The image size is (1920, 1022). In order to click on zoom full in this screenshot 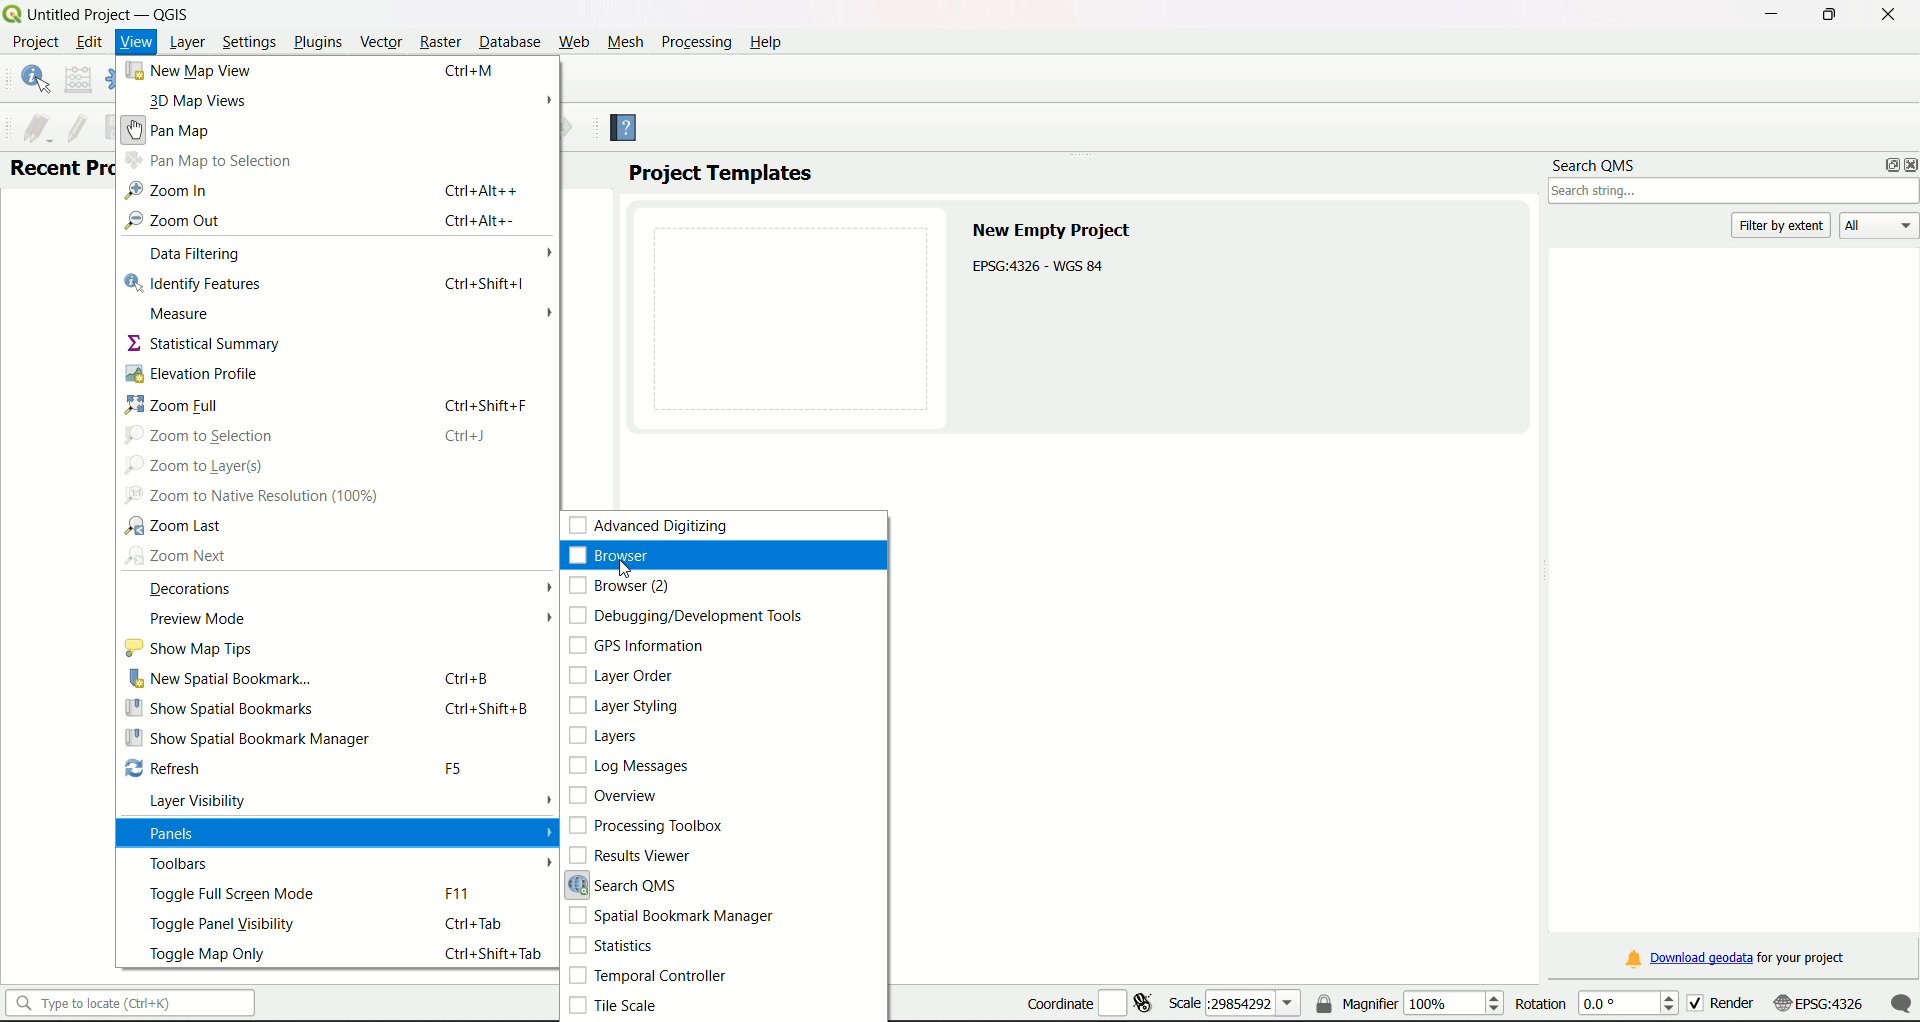, I will do `click(176, 405)`.